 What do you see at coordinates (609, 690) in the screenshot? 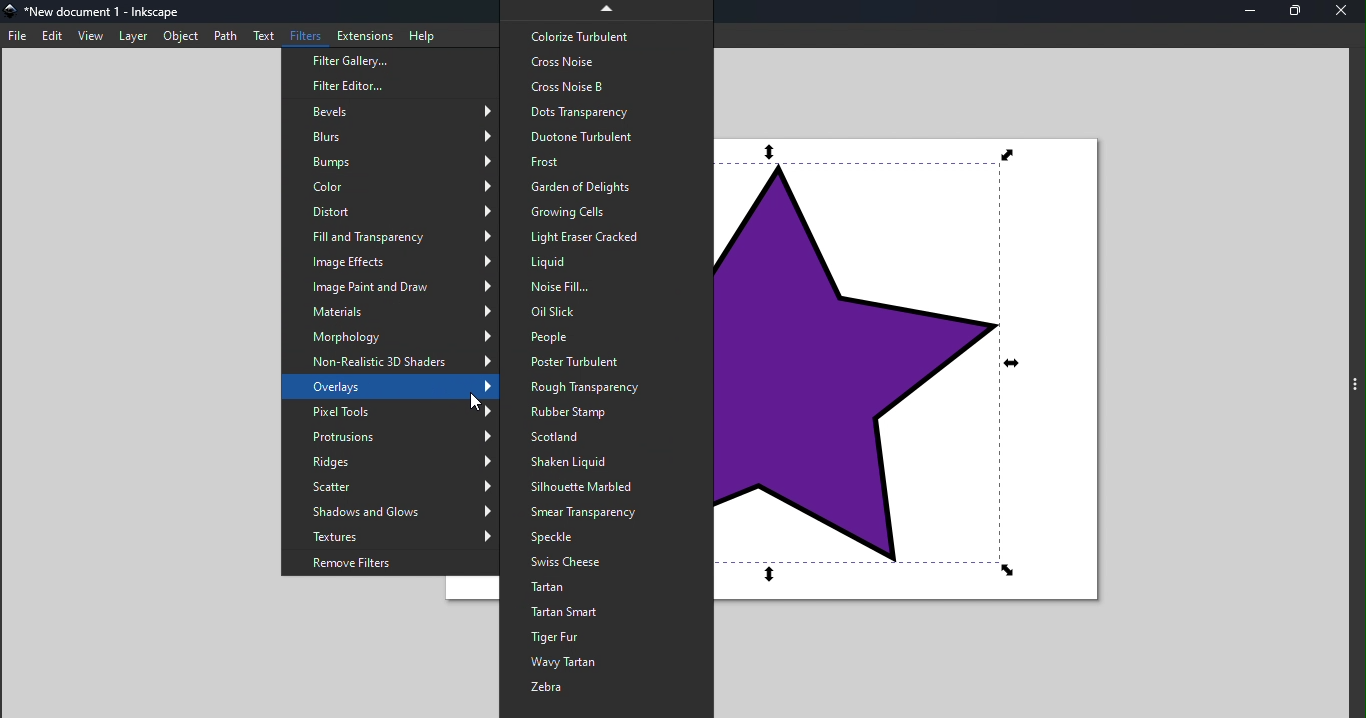
I see `Zebra` at bounding box center [609, 690].